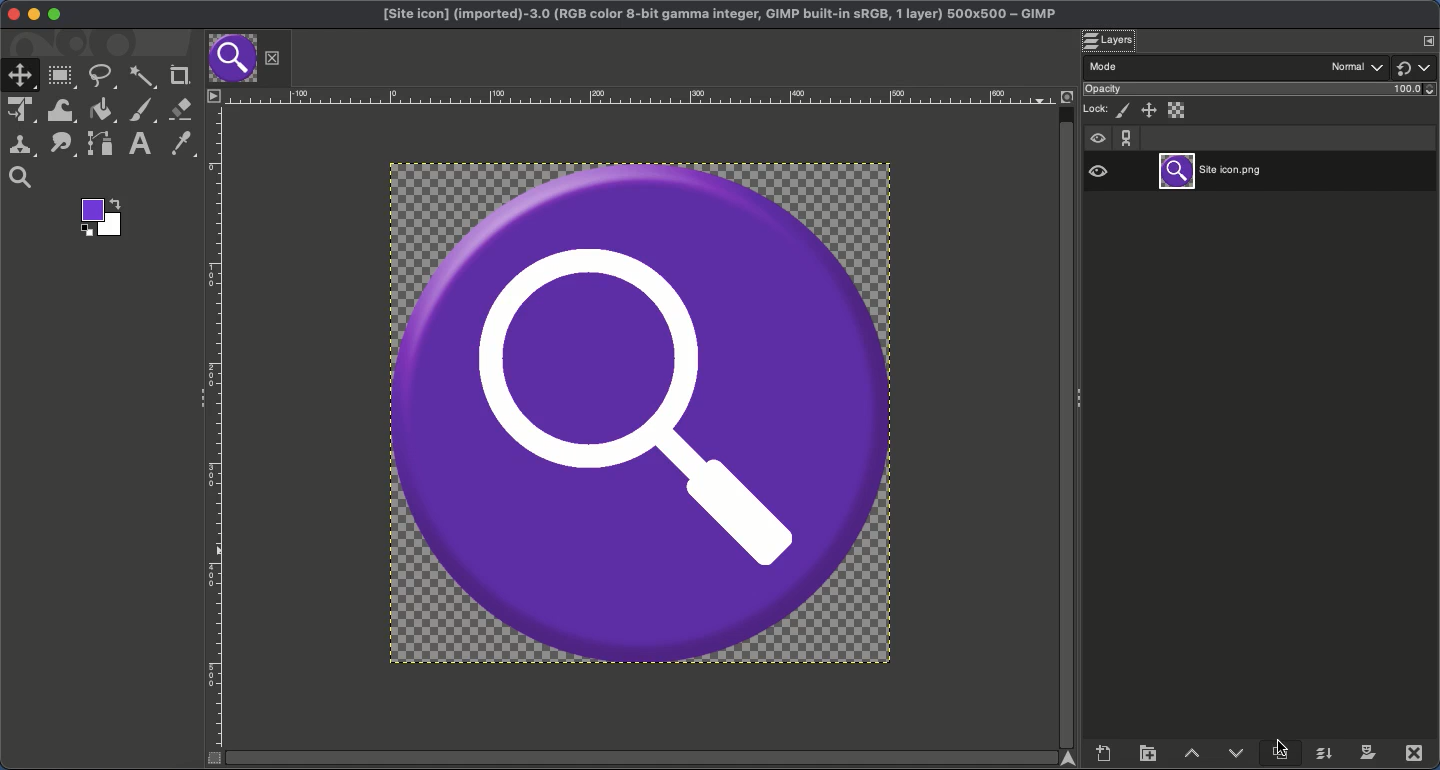 This screenshot has height=770, width=1440. Describe the element at coordinates (1217, 169) in the screenshot. I see `Current layer` at that location.